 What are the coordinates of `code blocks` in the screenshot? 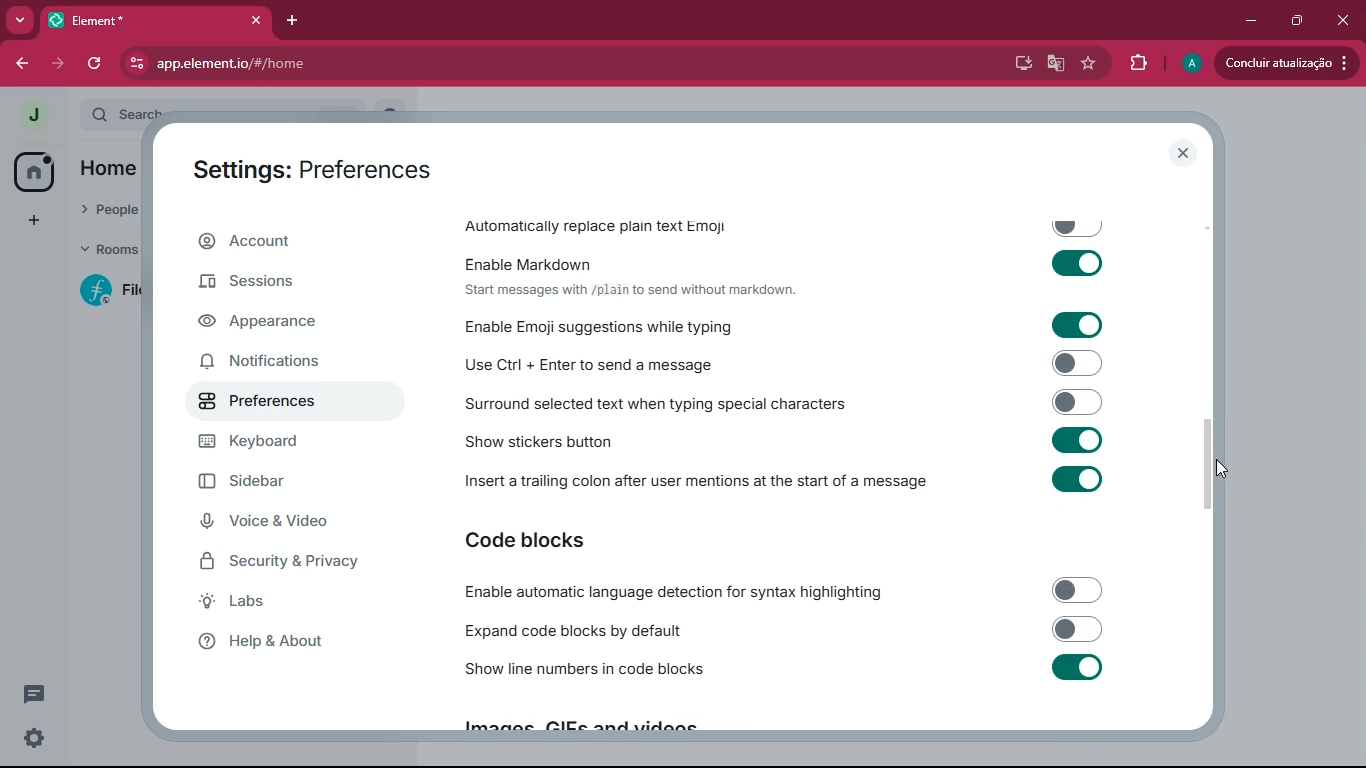 It's located at (575, 540).